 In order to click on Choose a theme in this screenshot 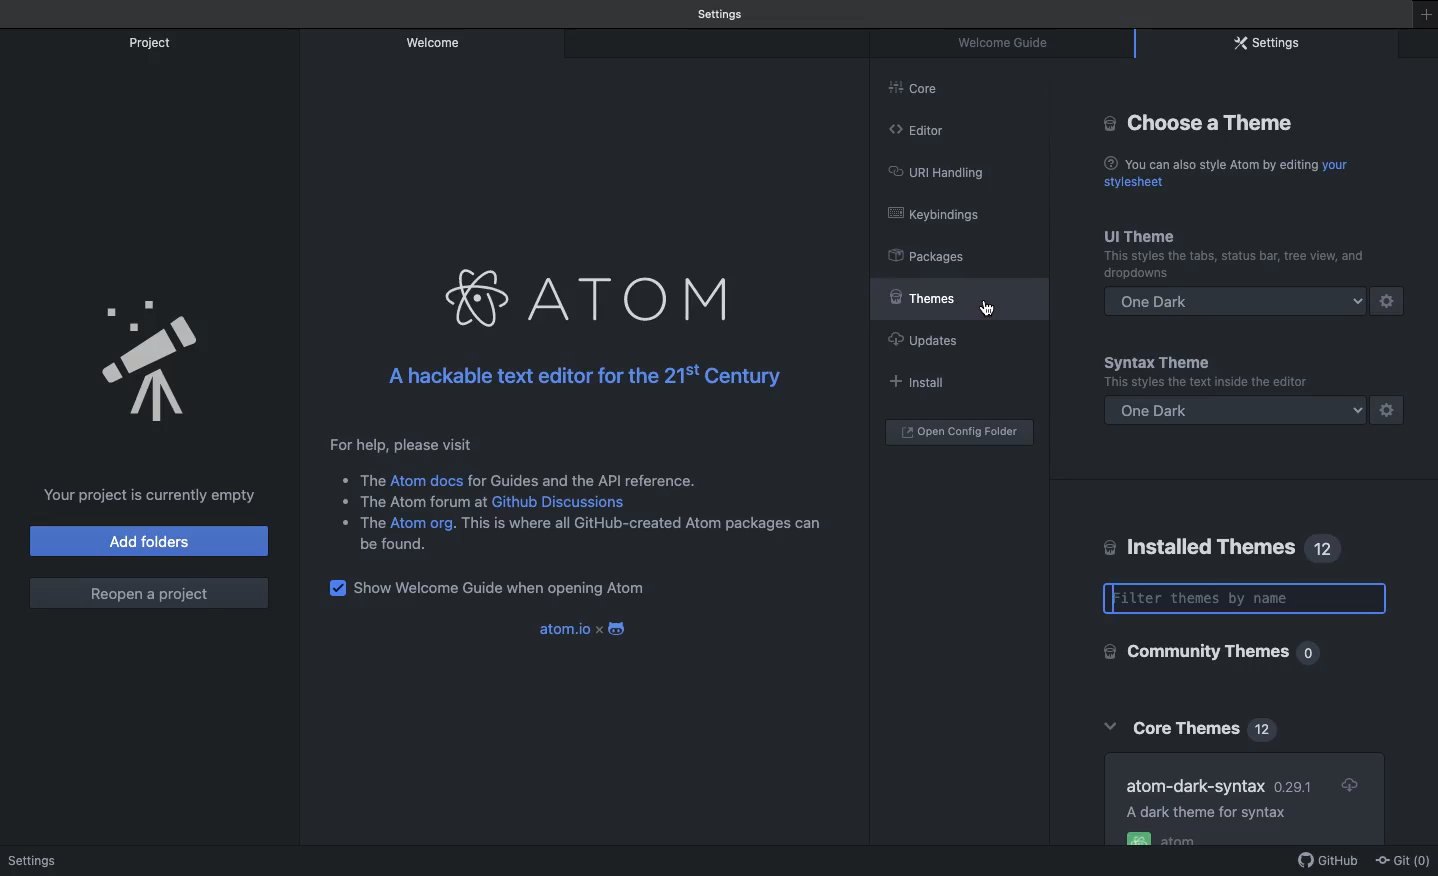, I will do `click(1211, 123)`.